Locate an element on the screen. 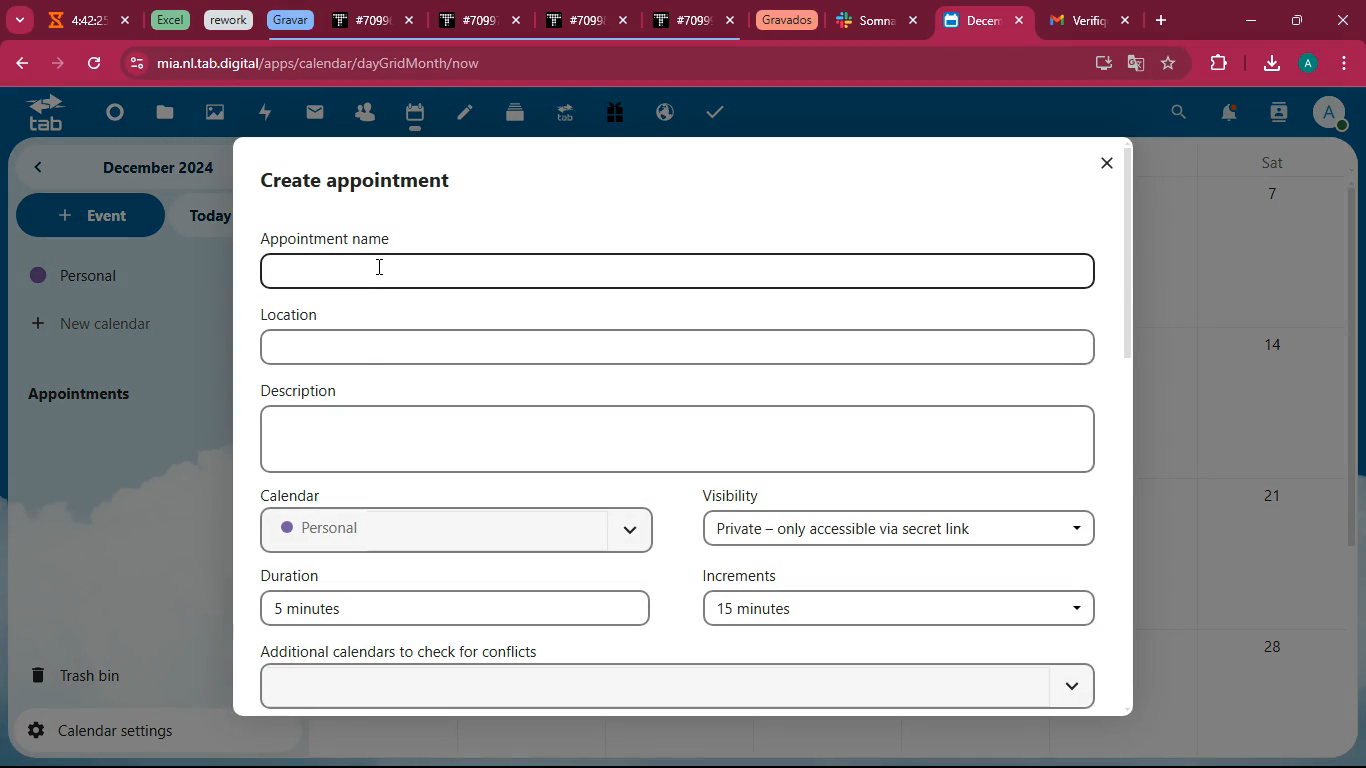 The width and height of the screenshot is (1366, 768). close is located at coordinates (1024, 21).